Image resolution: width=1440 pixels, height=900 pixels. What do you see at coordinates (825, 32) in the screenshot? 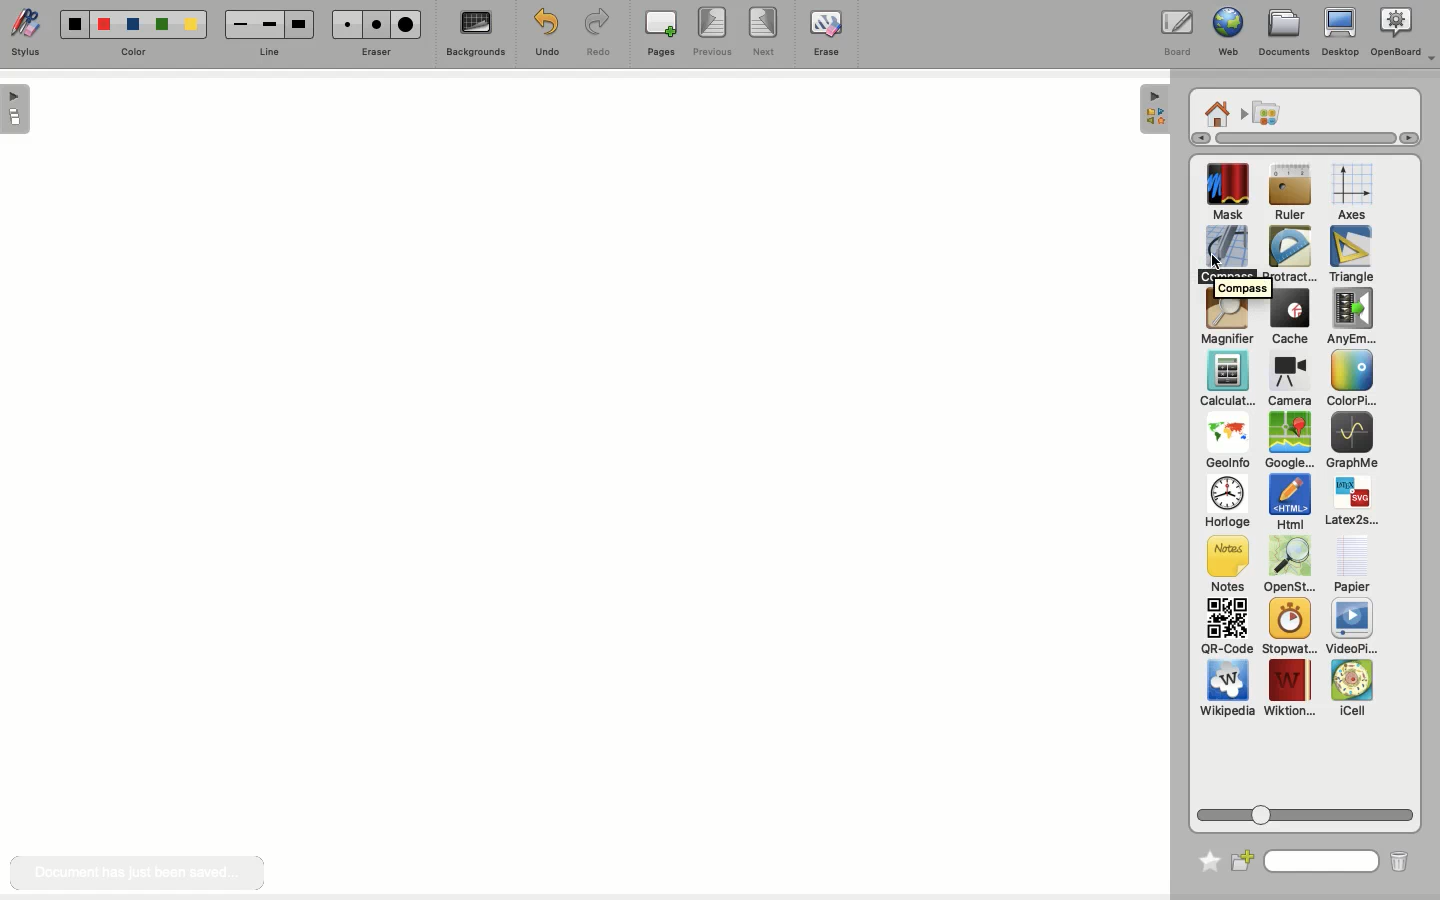
I see `Erase` at bounding box center [825, 32].